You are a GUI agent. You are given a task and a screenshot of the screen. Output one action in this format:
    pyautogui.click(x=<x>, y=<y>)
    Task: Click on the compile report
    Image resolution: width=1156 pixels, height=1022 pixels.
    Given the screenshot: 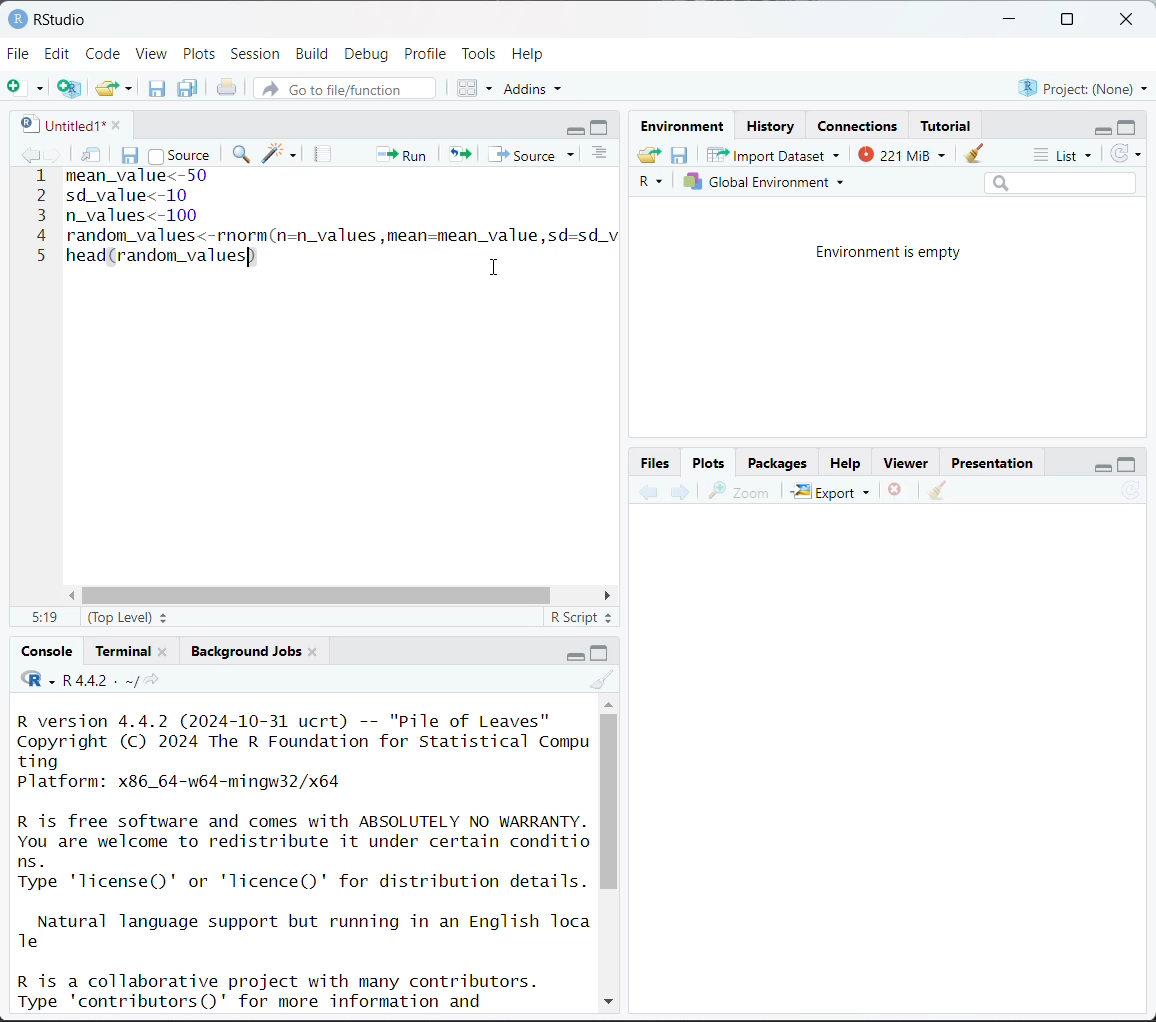 What is the action you would take?
    pyautogui.click(x=325, y=154)
    